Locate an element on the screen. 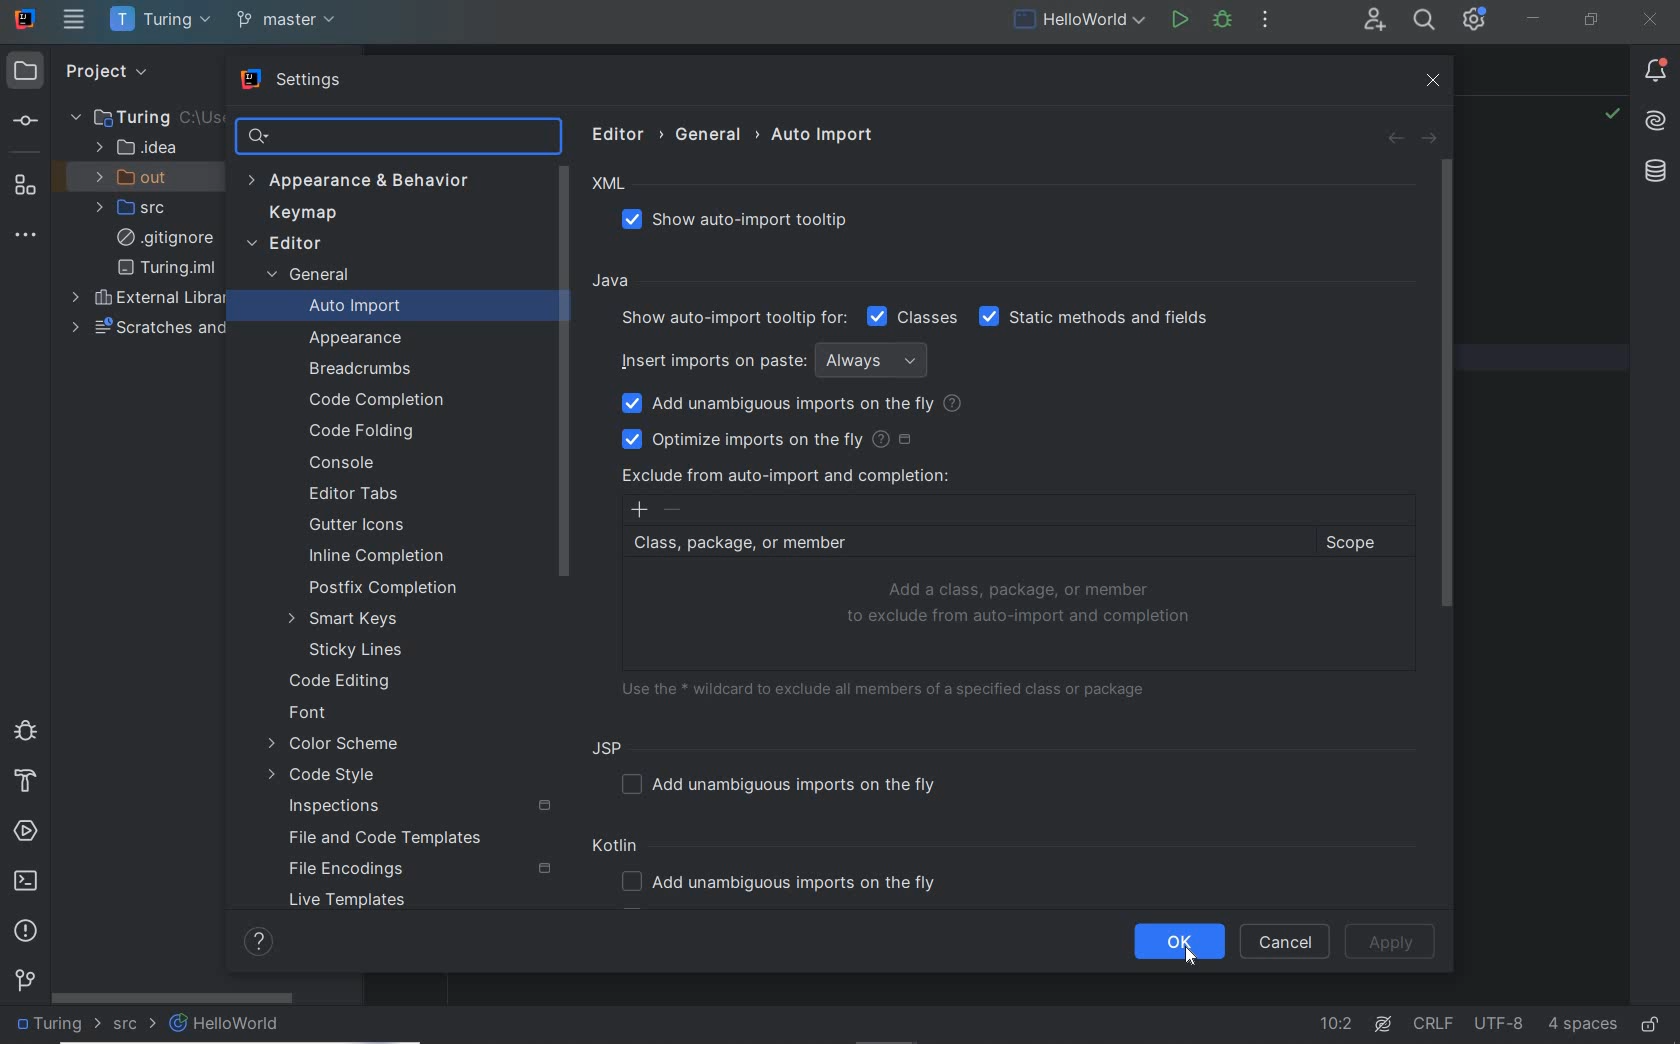  SRC is located at coordinates (135, 1025).